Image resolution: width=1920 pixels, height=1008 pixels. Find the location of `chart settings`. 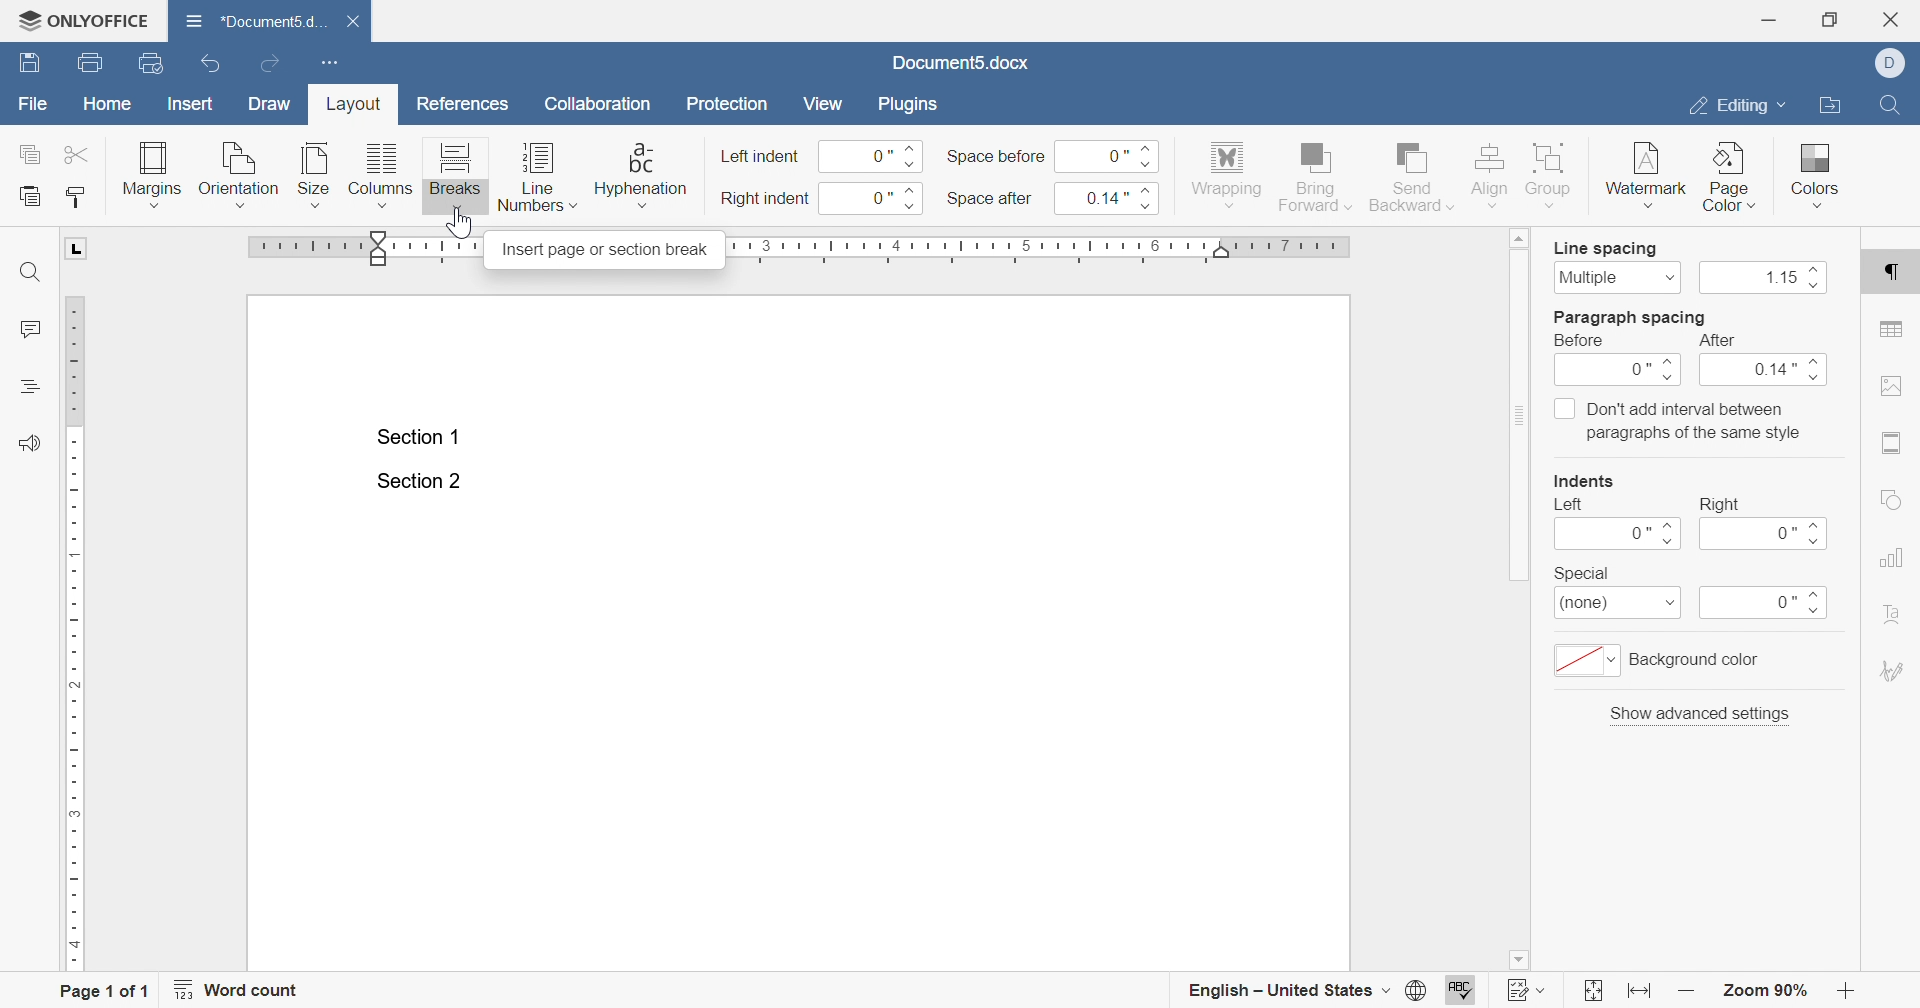

chart settings is located at coordinates (1889, 557).